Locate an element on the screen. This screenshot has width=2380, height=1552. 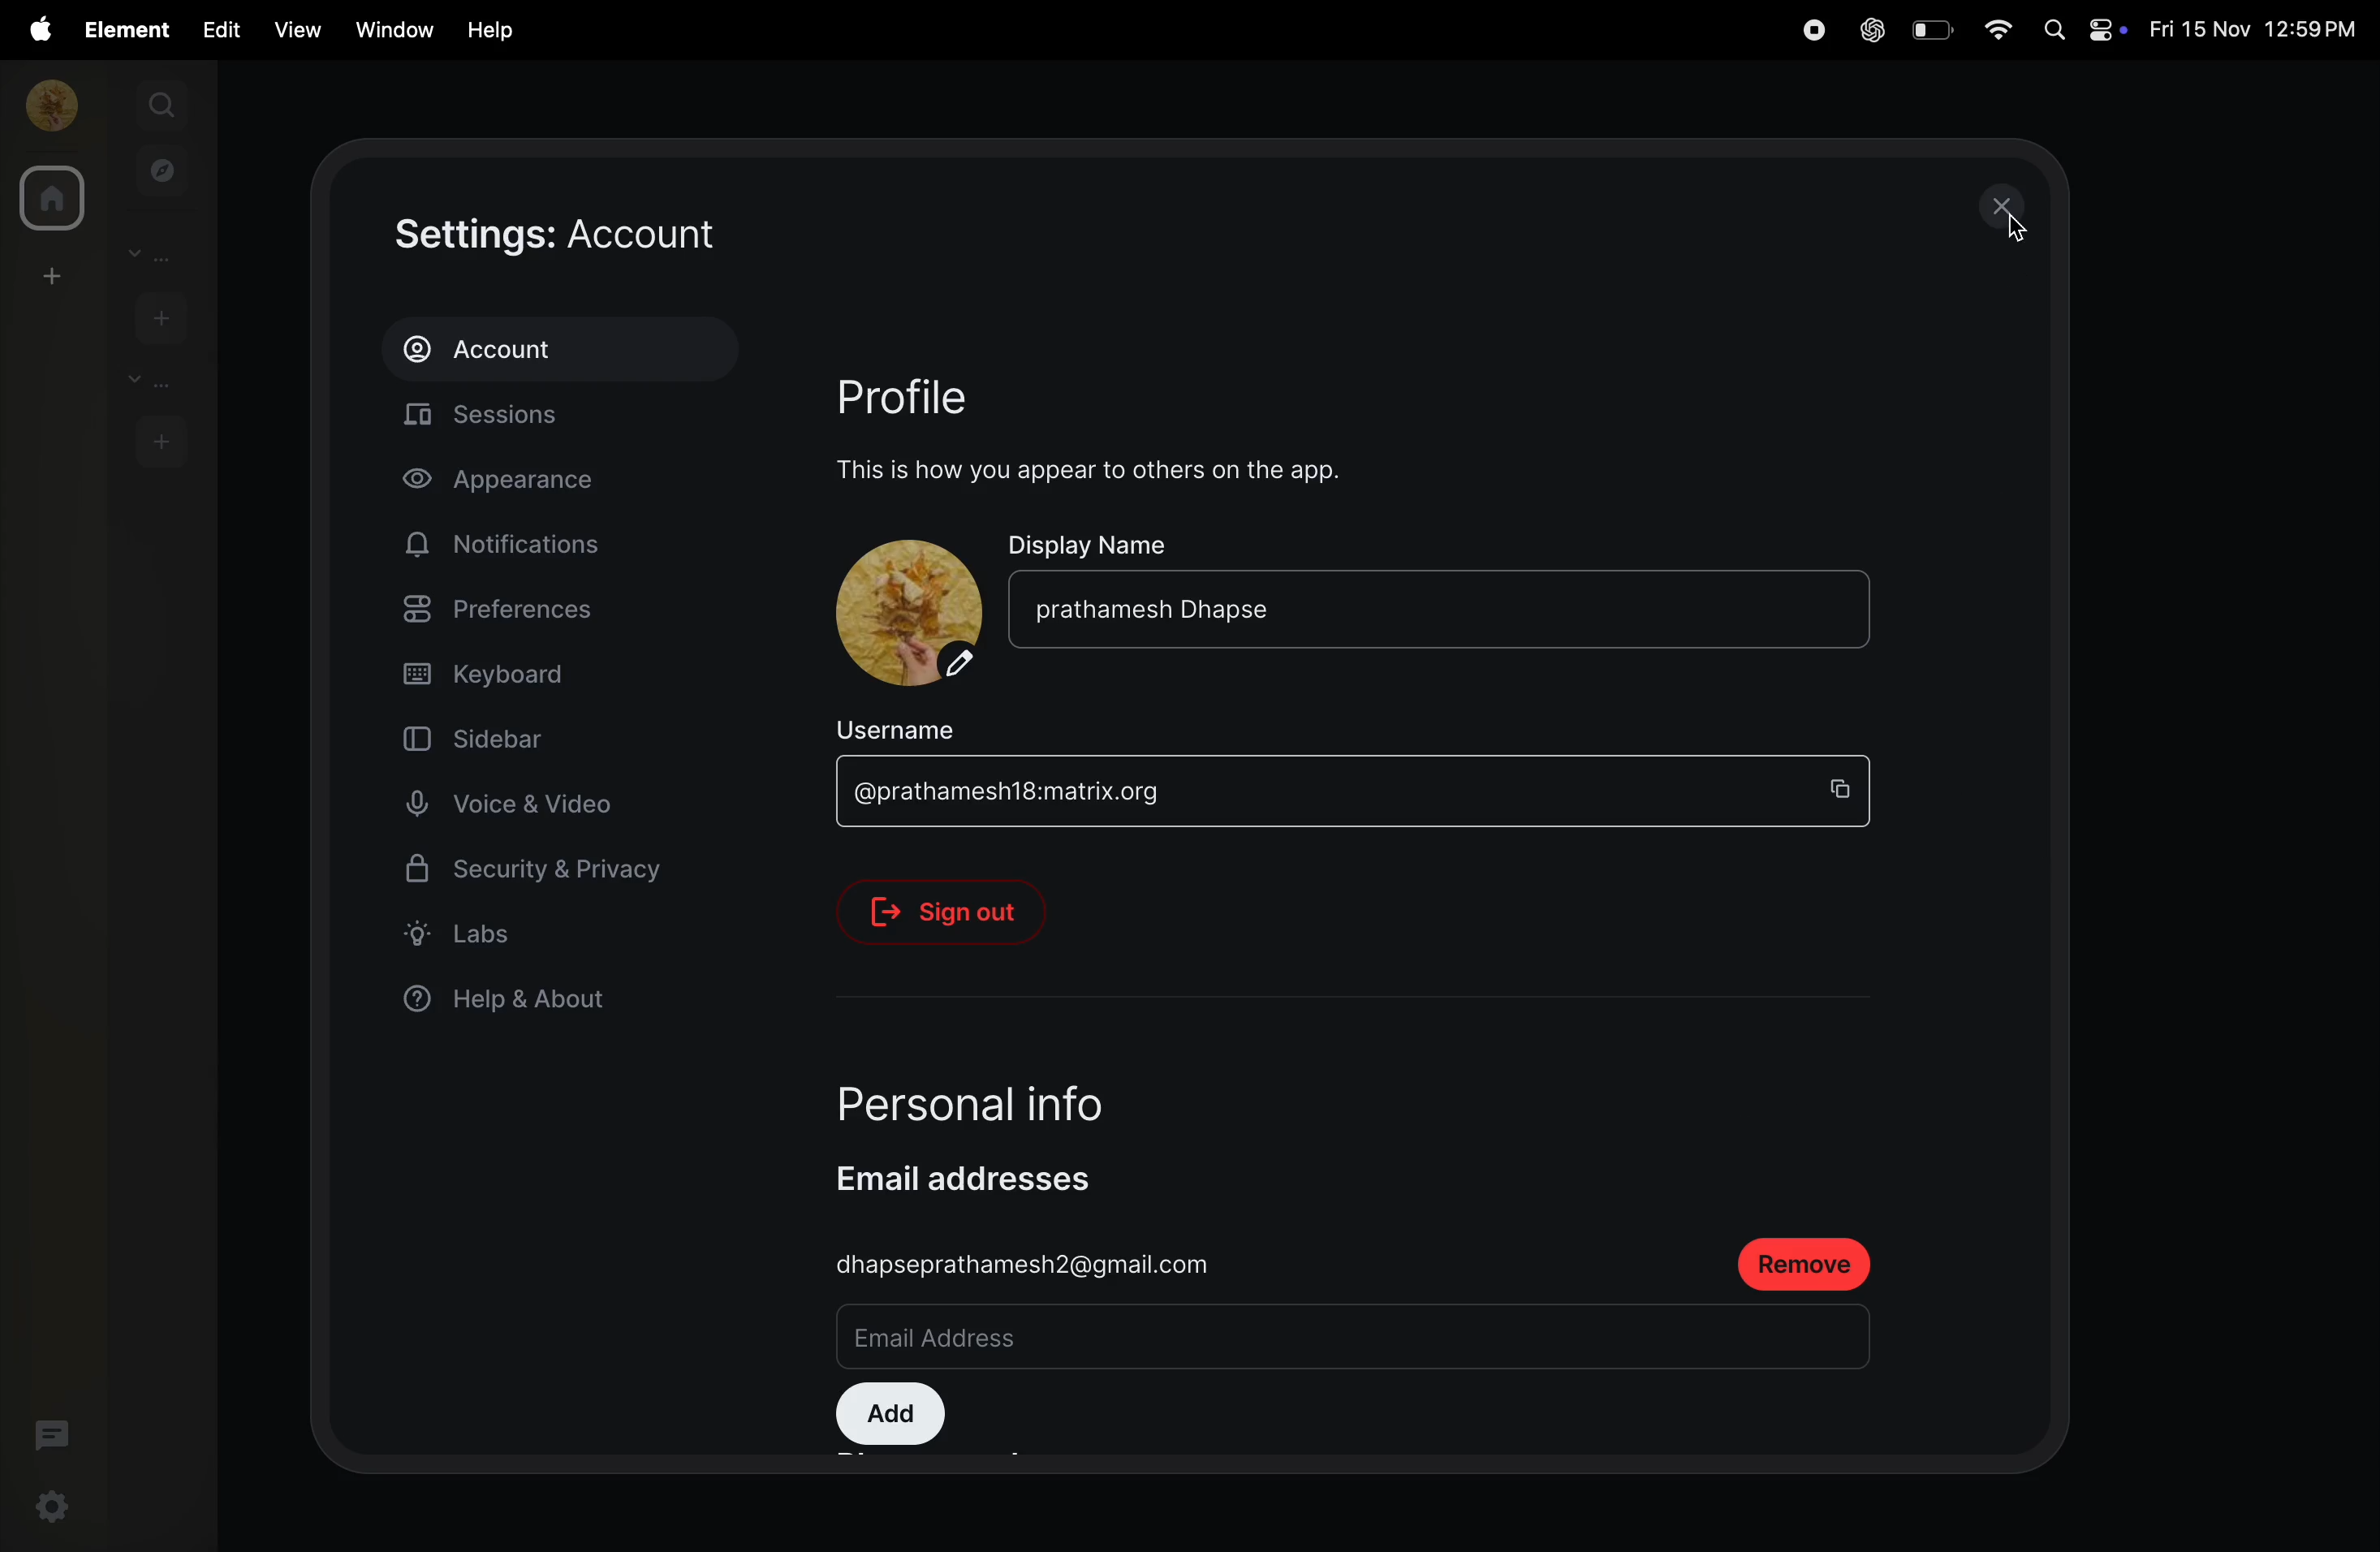
settings account is located at coordinates (624, 235).